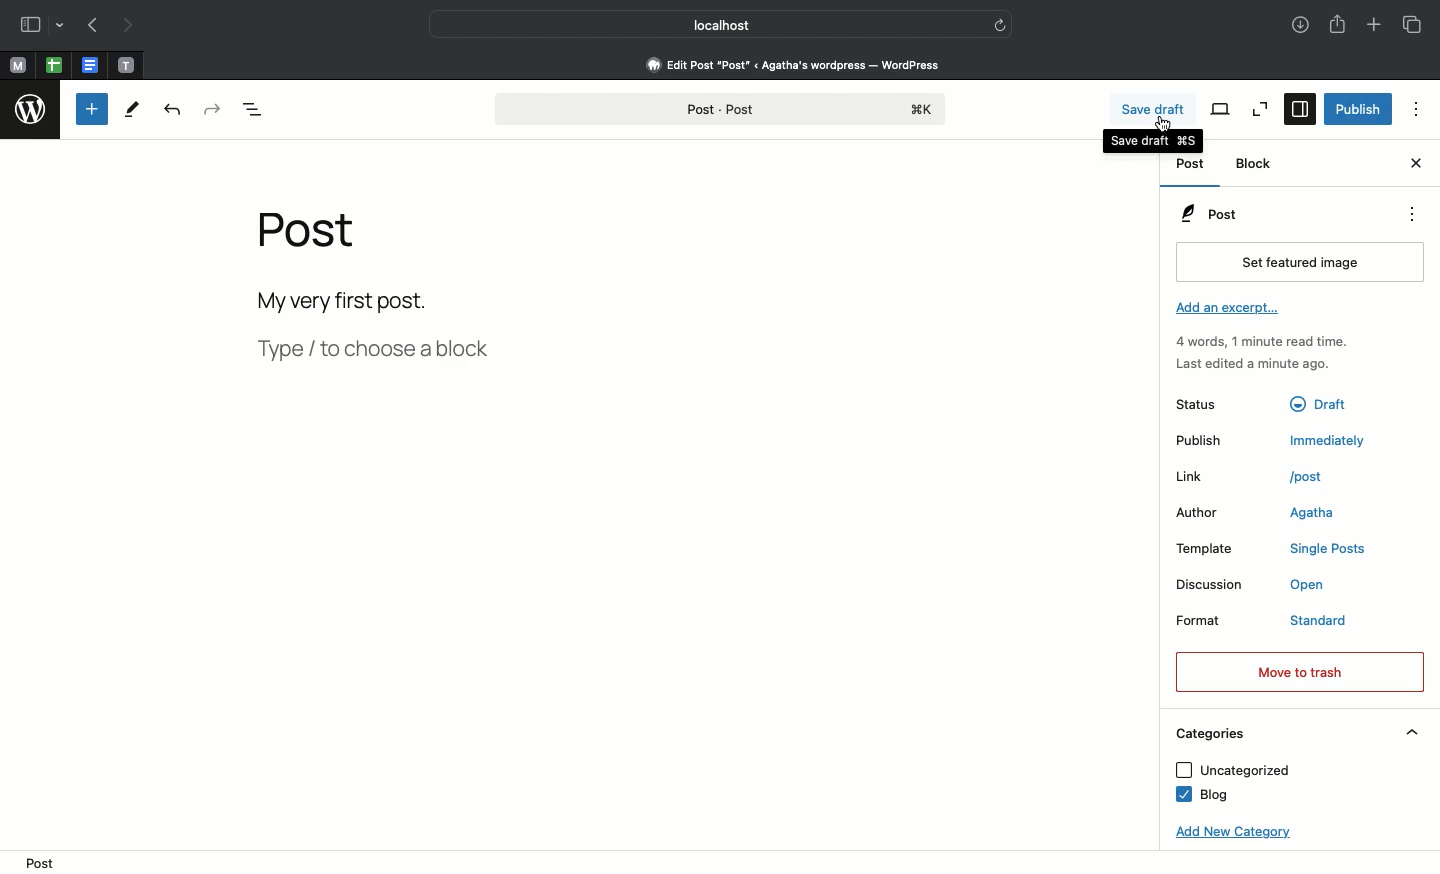 This screenshot has width=1440, height=874. What do you see at coordinates (315, 240) in the screenshot?
I see `Post` at bounding box center [315, 240].